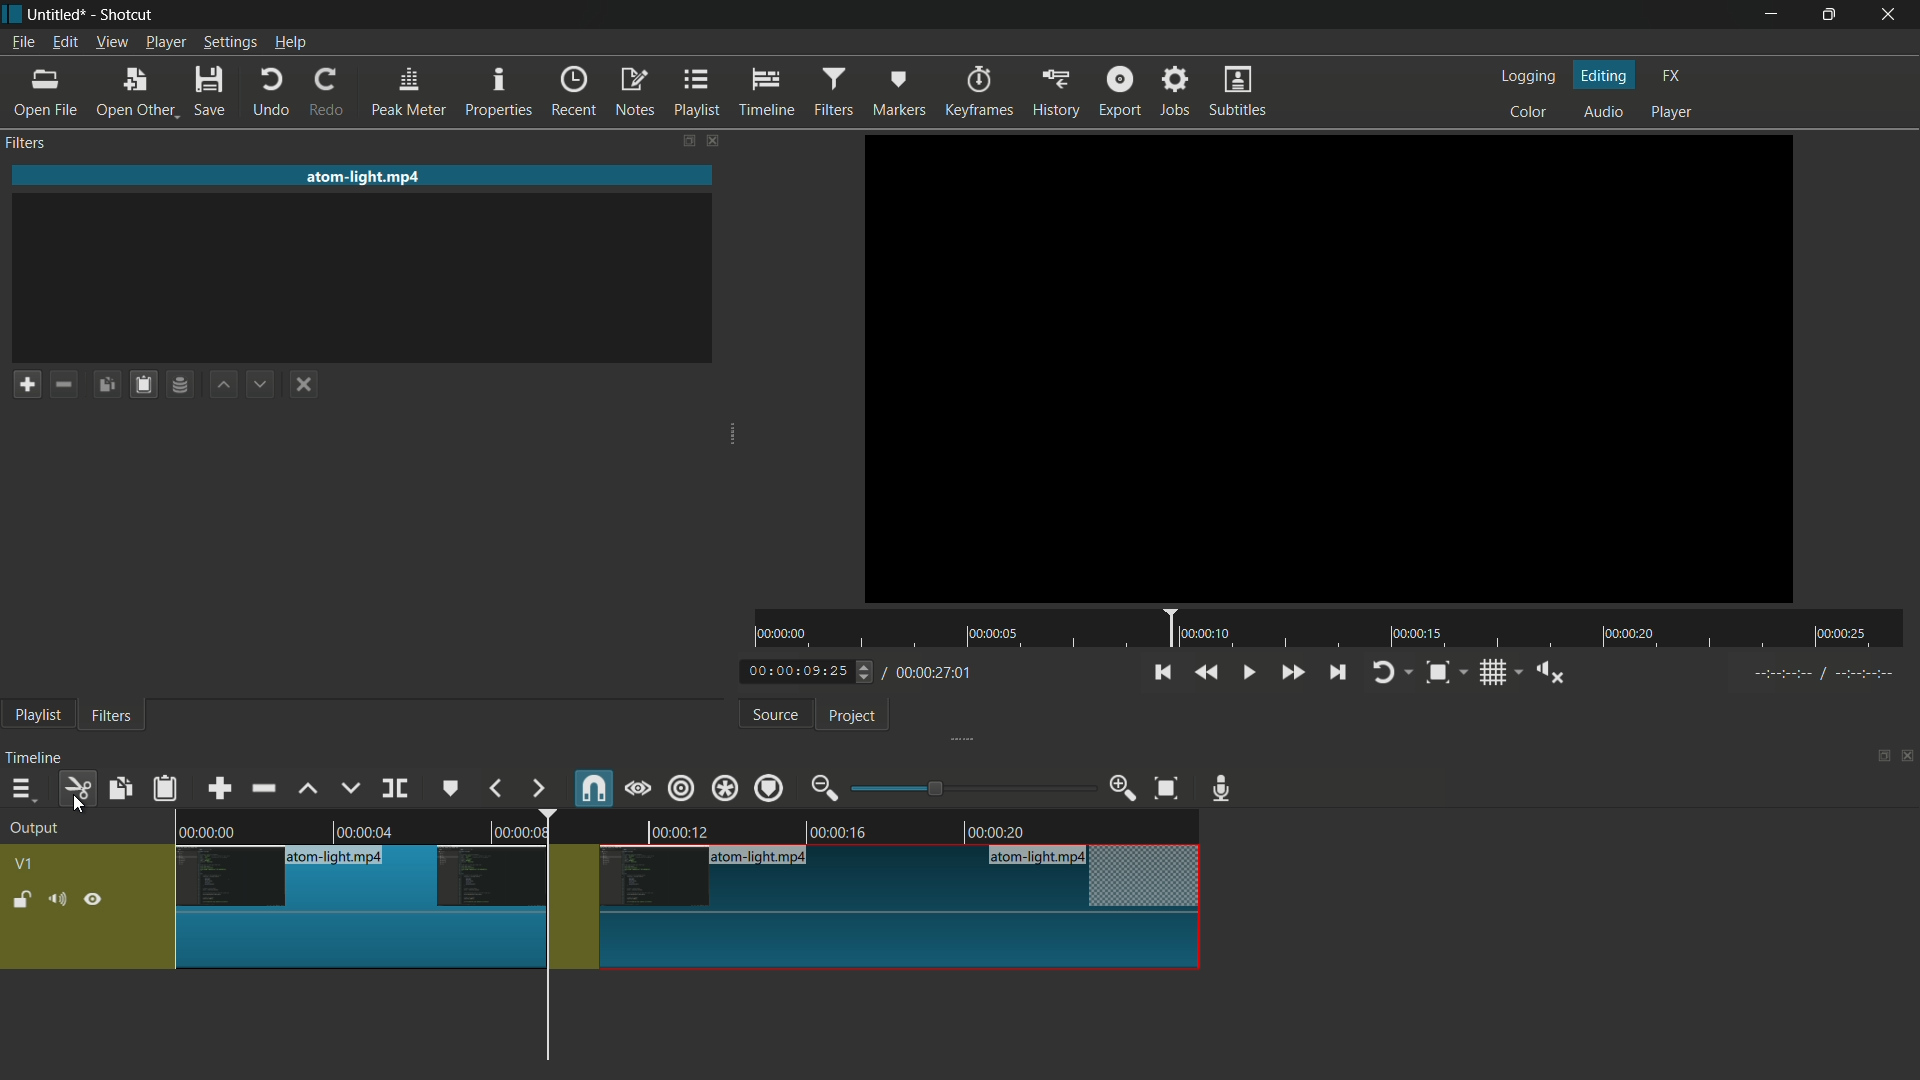 This screenshot has width=1920, height=1080. I want to click on copy checked filters, so click(111, 383).